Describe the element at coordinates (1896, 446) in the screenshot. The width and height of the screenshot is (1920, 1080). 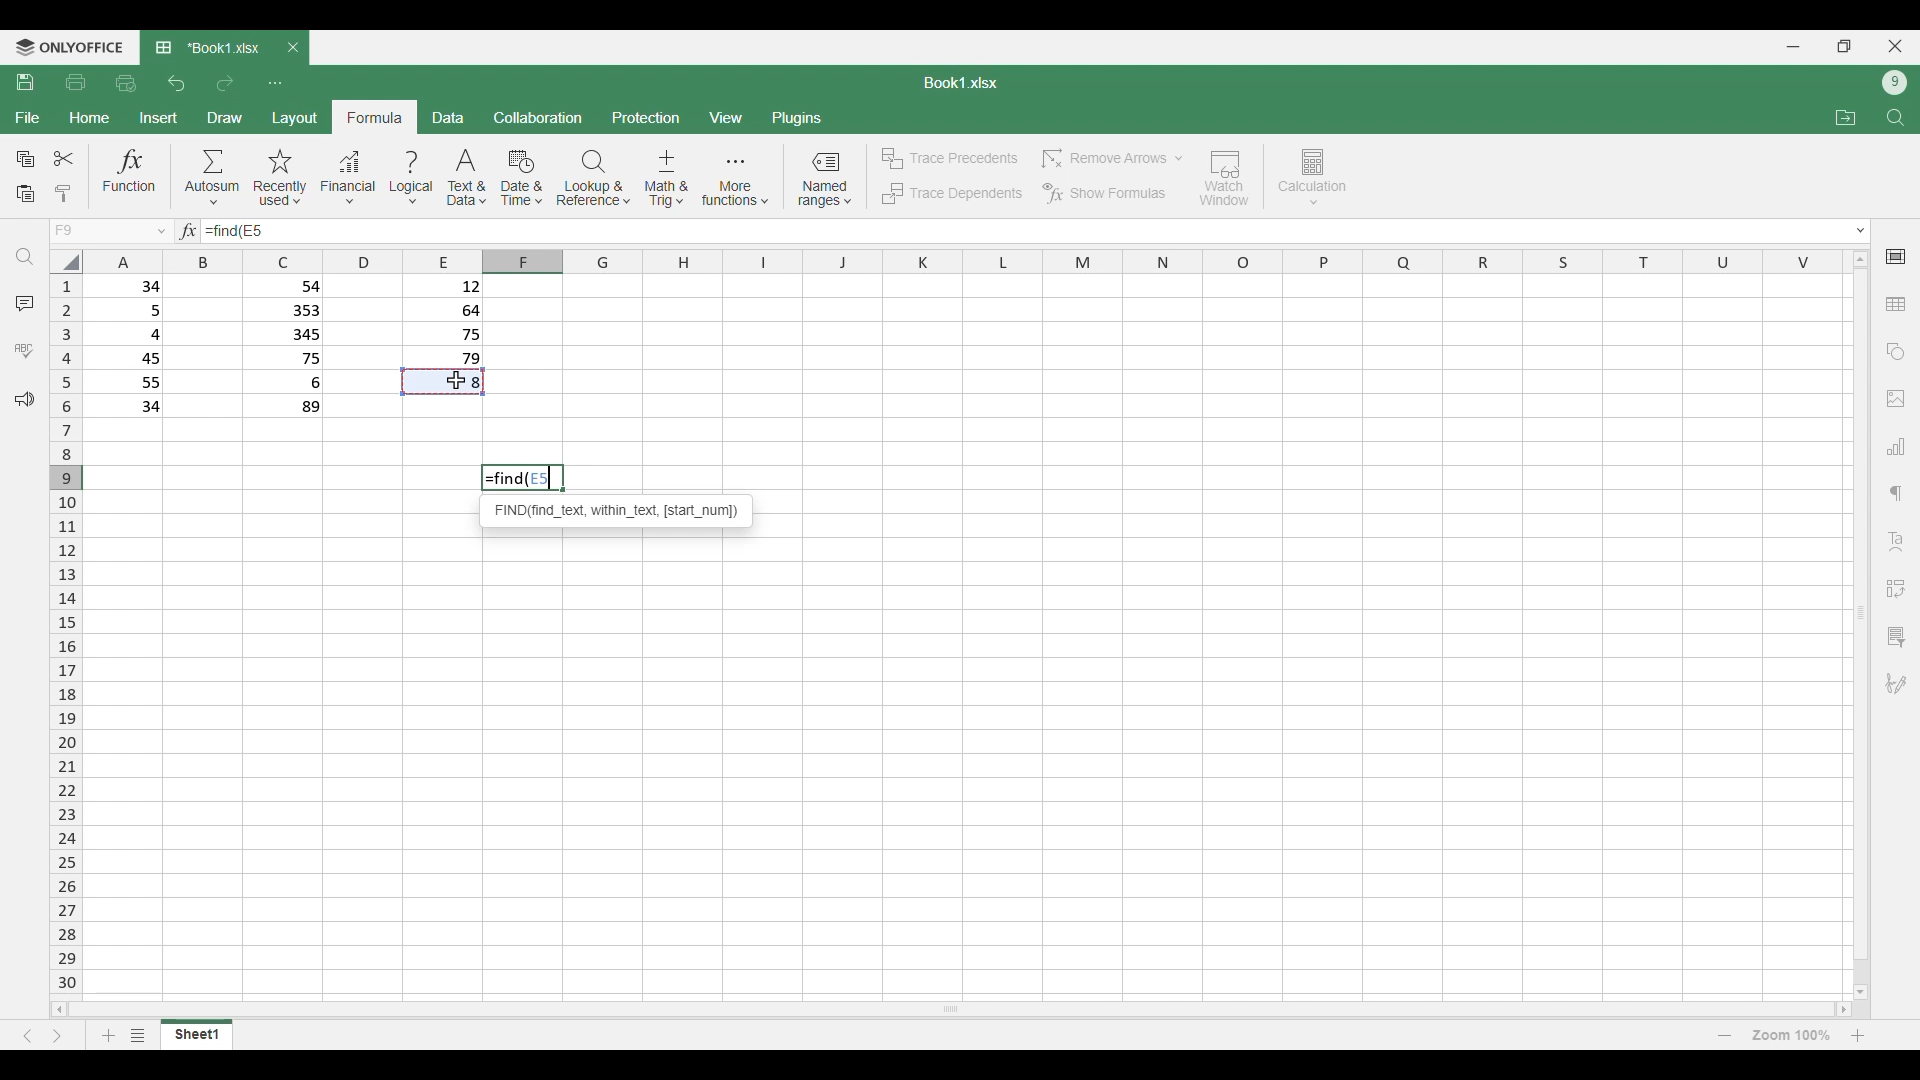
I see `Insert chart` at that location.